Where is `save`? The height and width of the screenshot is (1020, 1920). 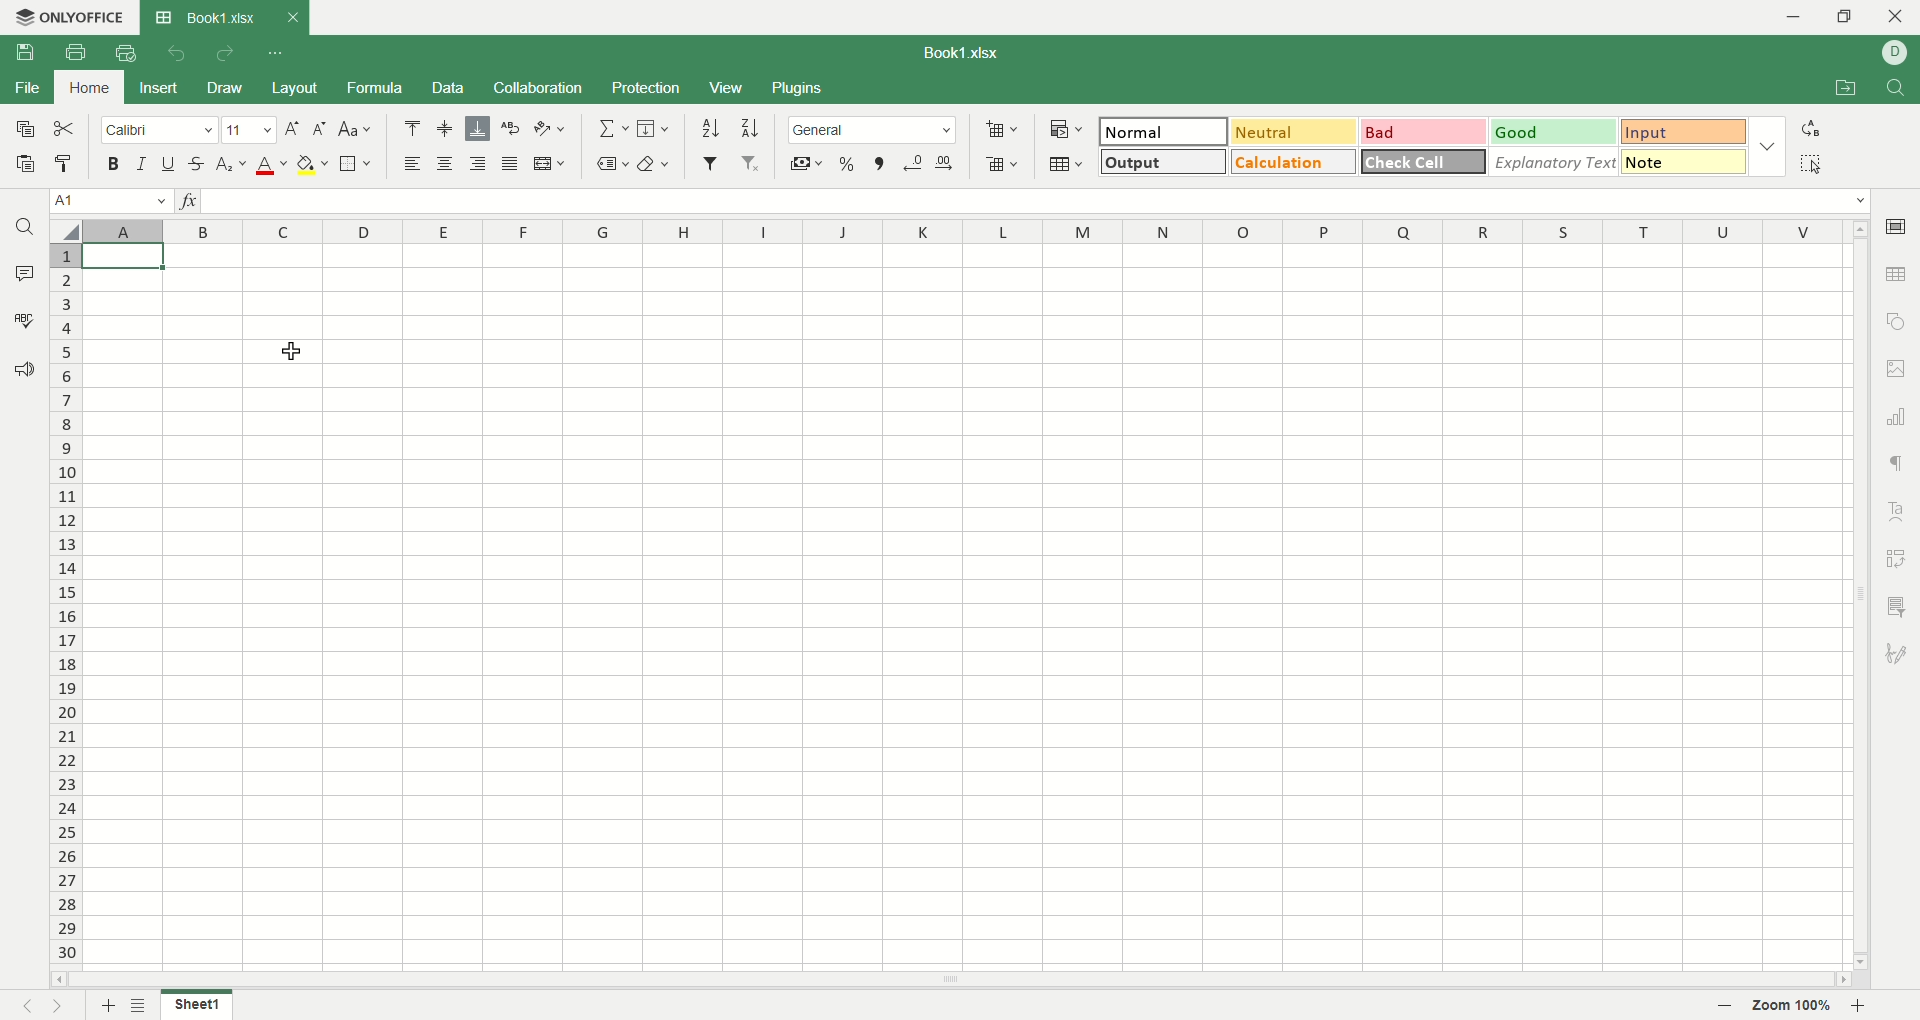 save is located at coordinates (33, 57).